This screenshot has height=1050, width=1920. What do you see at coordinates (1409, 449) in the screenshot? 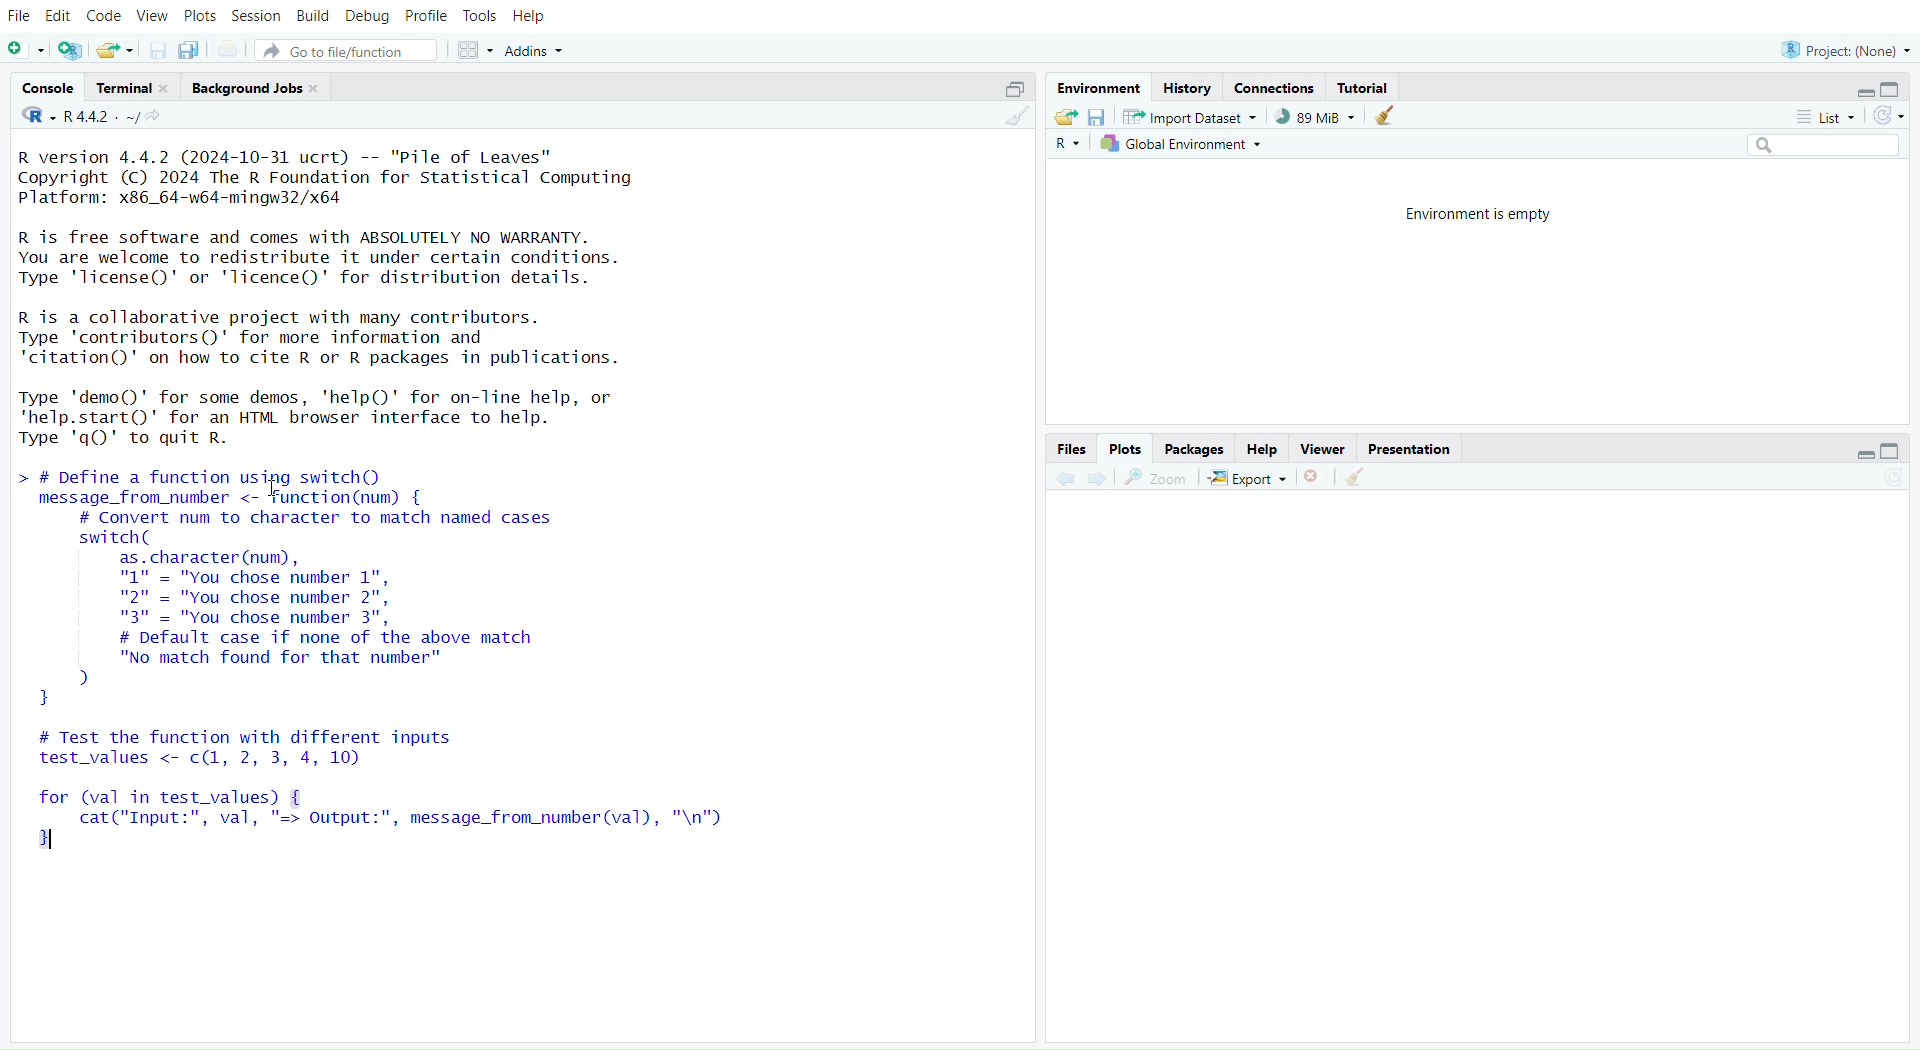
I see `Presentation` at bounding box center [1409, 449].